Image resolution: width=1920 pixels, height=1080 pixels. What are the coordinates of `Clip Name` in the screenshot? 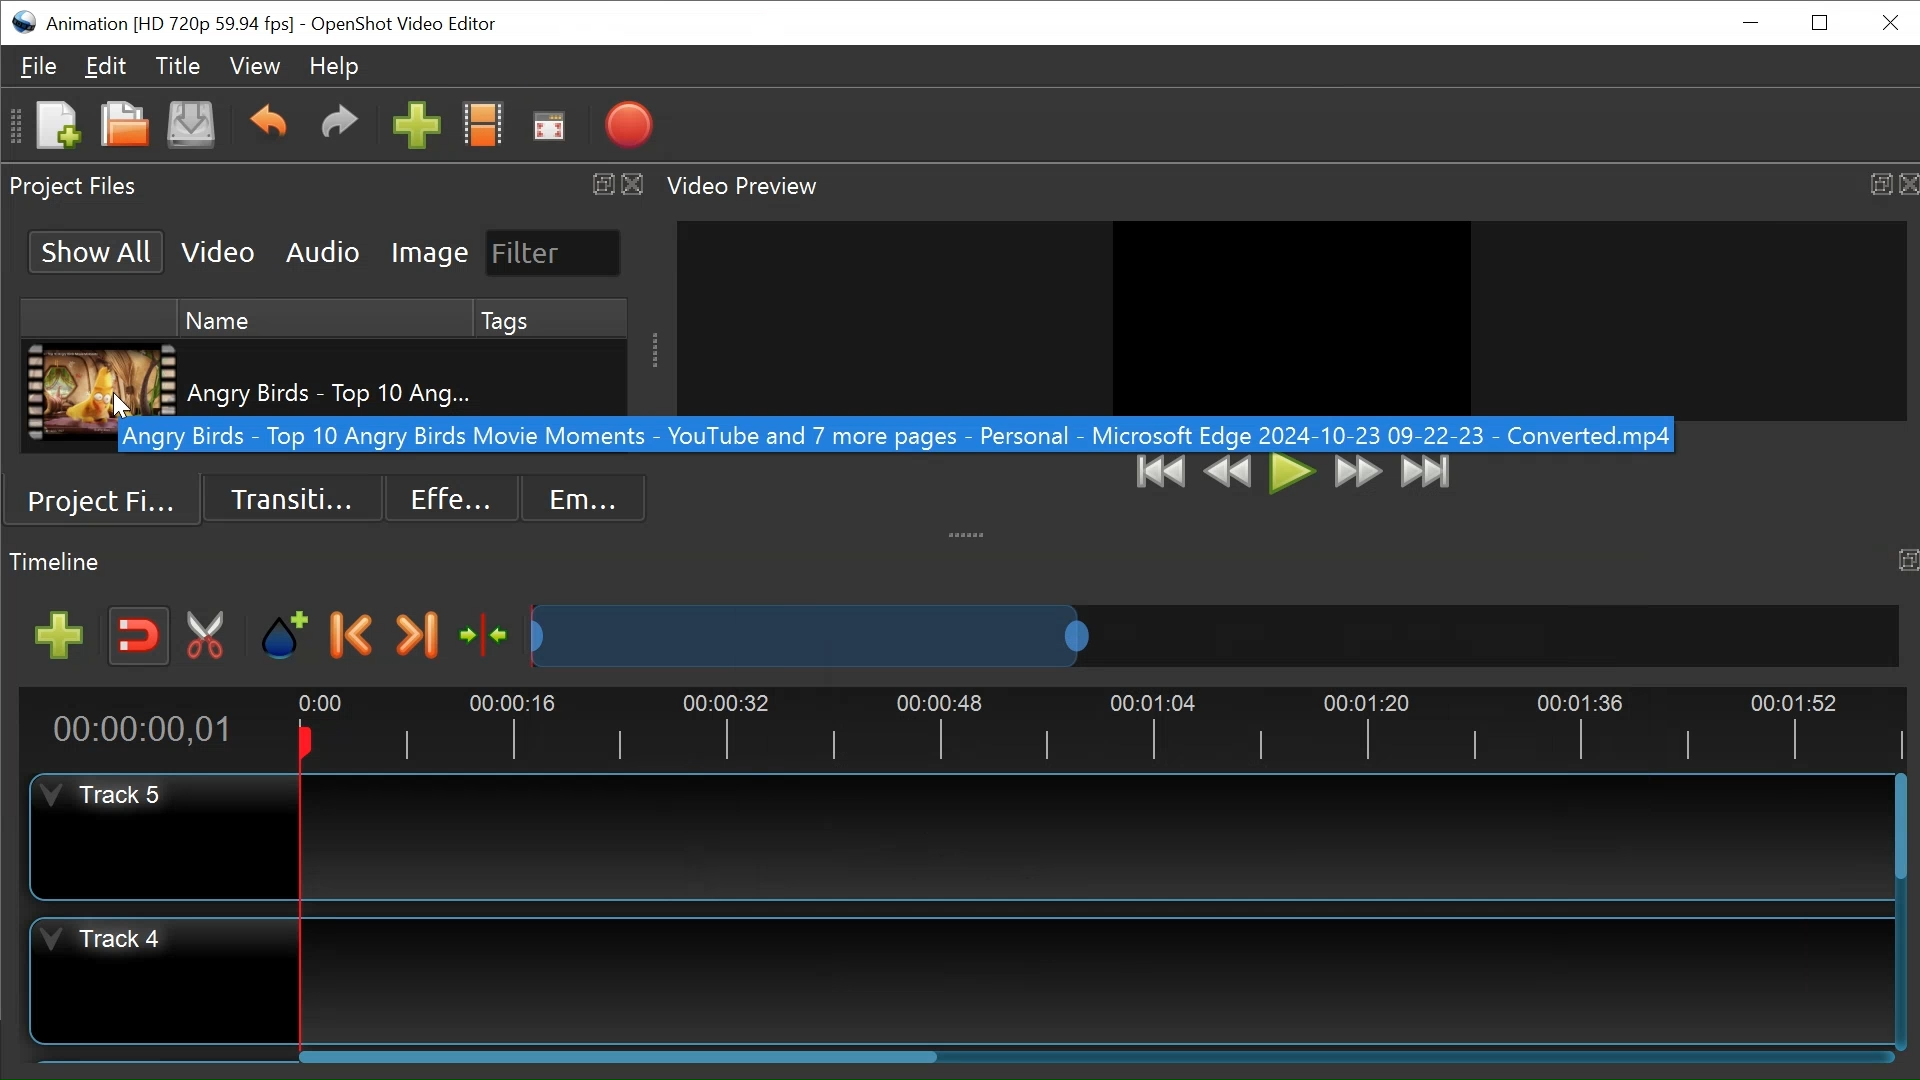 It's located at (329, 377).